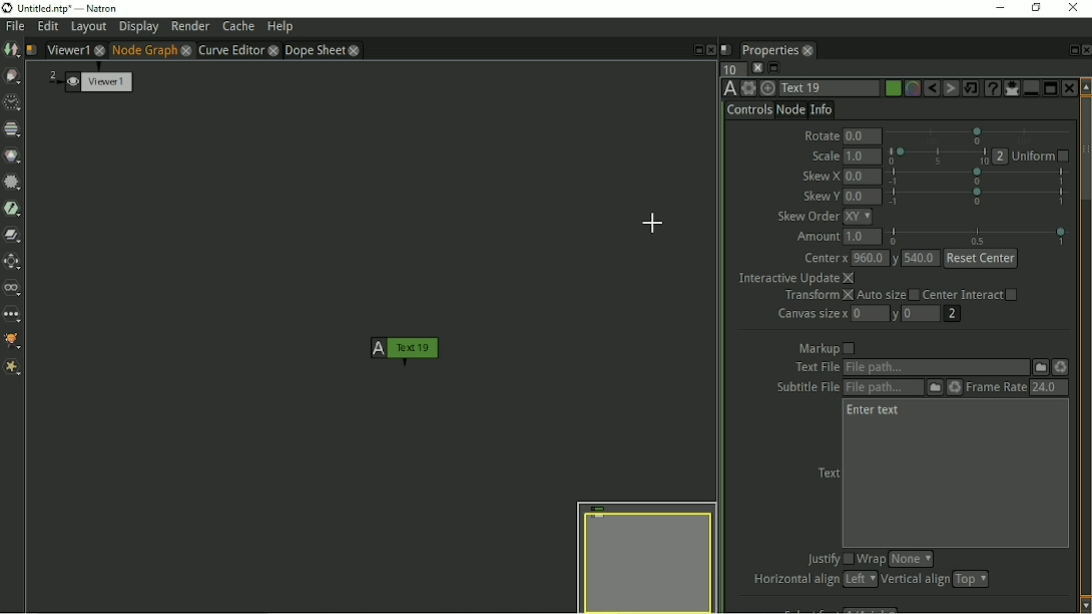  Describe the element at coordinates (756, 68) in the screenshot. I see `Clear all panels` at that location.